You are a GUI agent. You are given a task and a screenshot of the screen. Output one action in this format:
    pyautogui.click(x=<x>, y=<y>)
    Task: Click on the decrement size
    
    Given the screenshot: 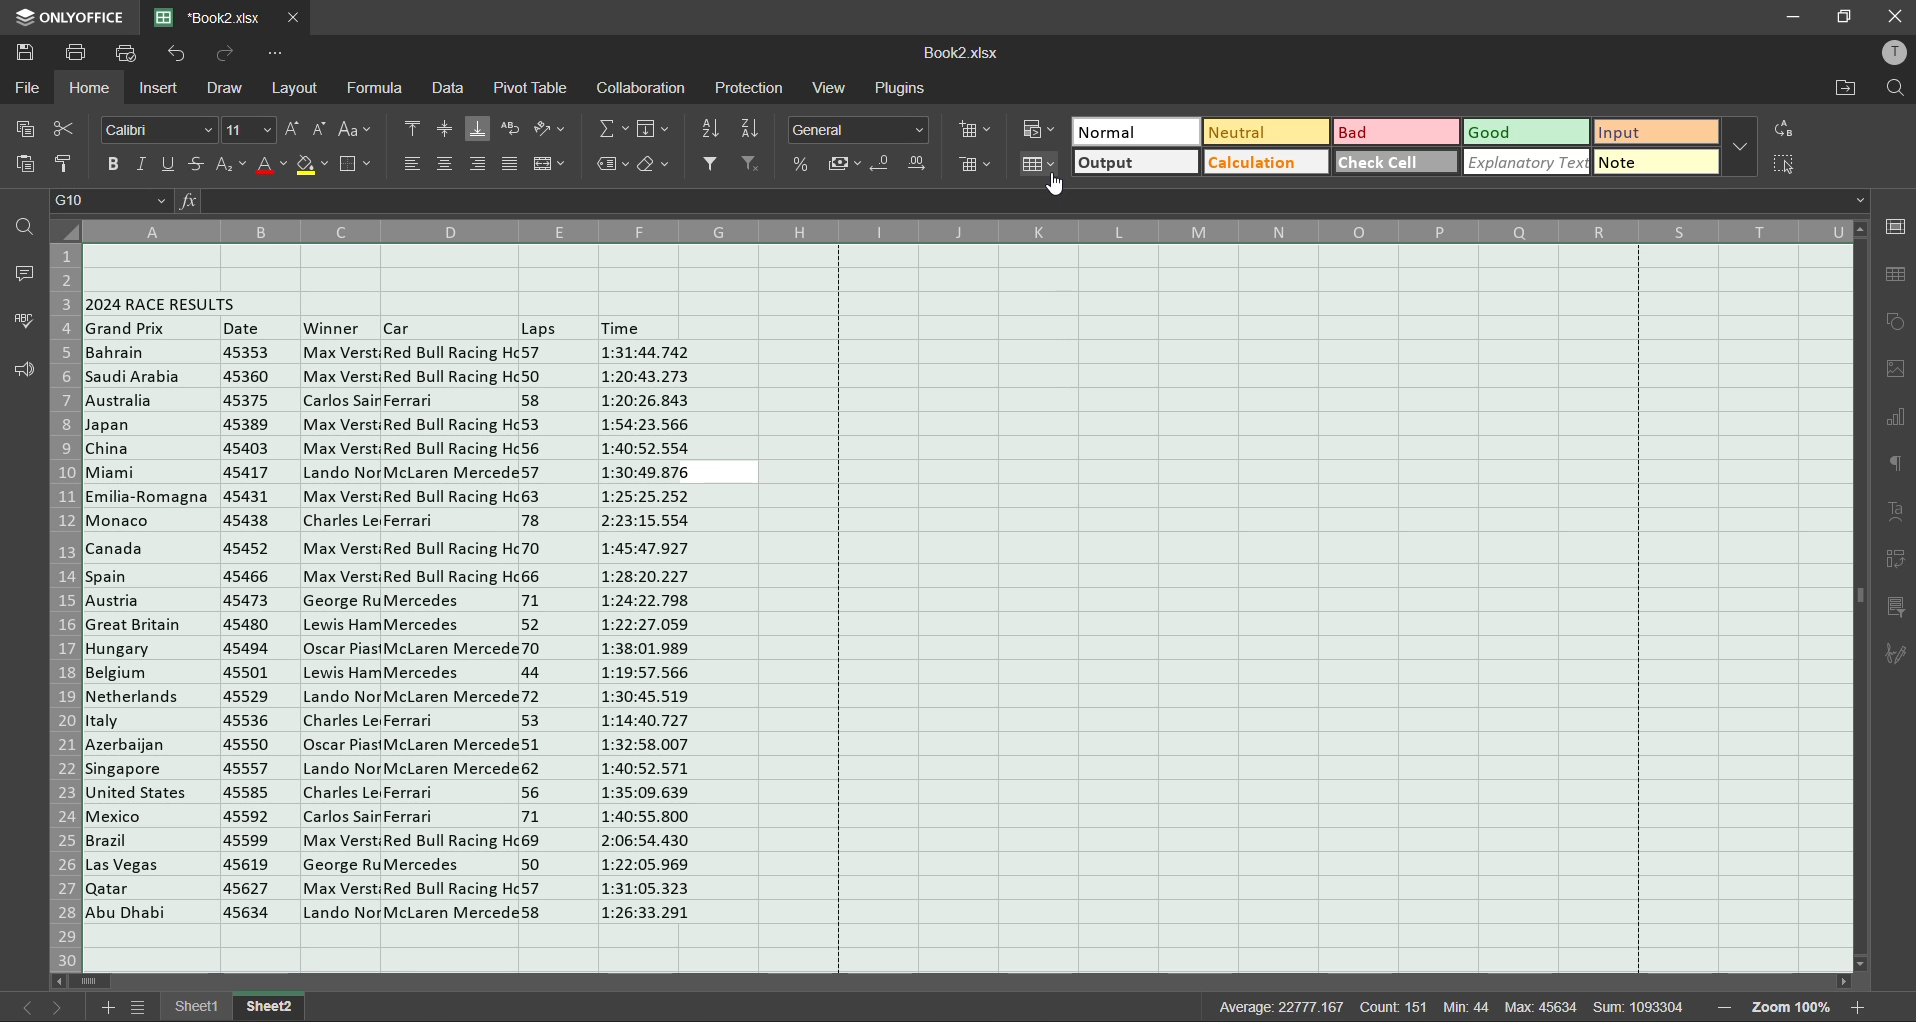 What is the action you would take?
    pyautogui.click(x=320, y=130)
    